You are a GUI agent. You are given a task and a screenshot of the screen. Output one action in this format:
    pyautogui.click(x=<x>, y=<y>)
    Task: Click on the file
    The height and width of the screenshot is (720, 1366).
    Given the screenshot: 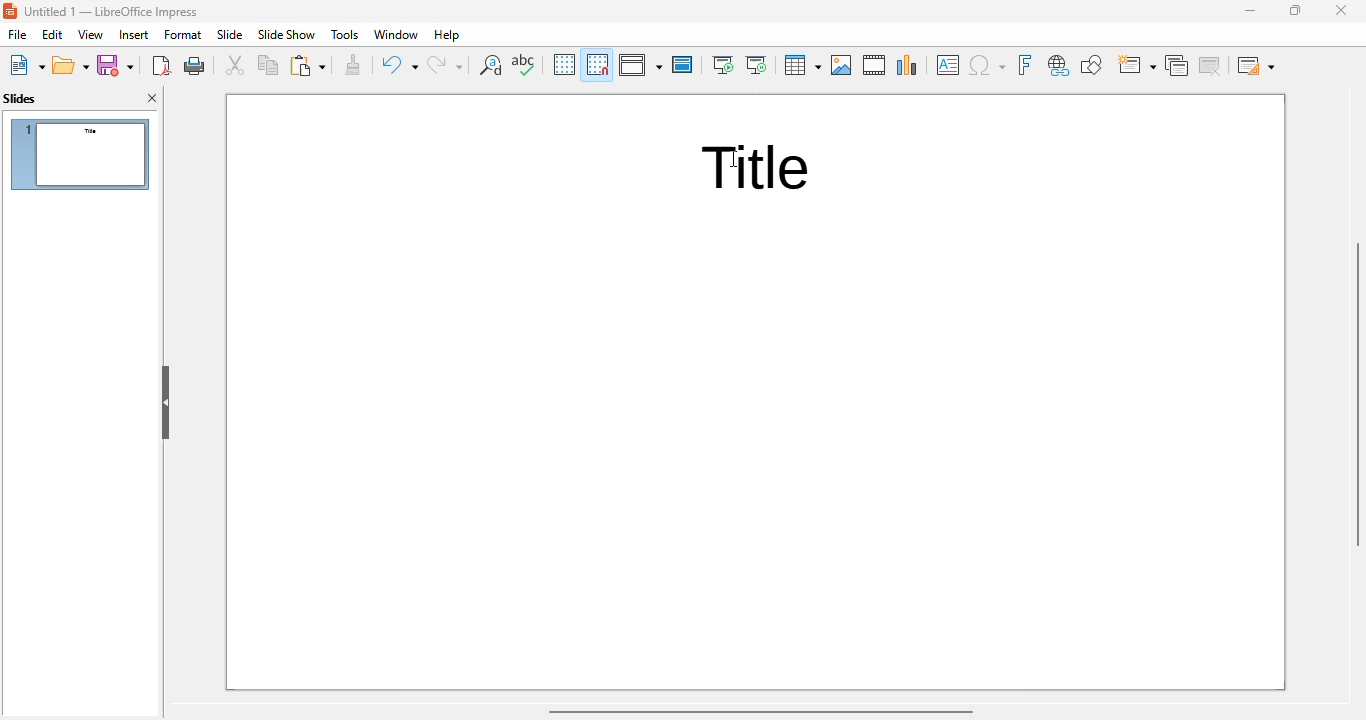 What is the action you would take?
    pyautogui.click(x=17, y=34)
    